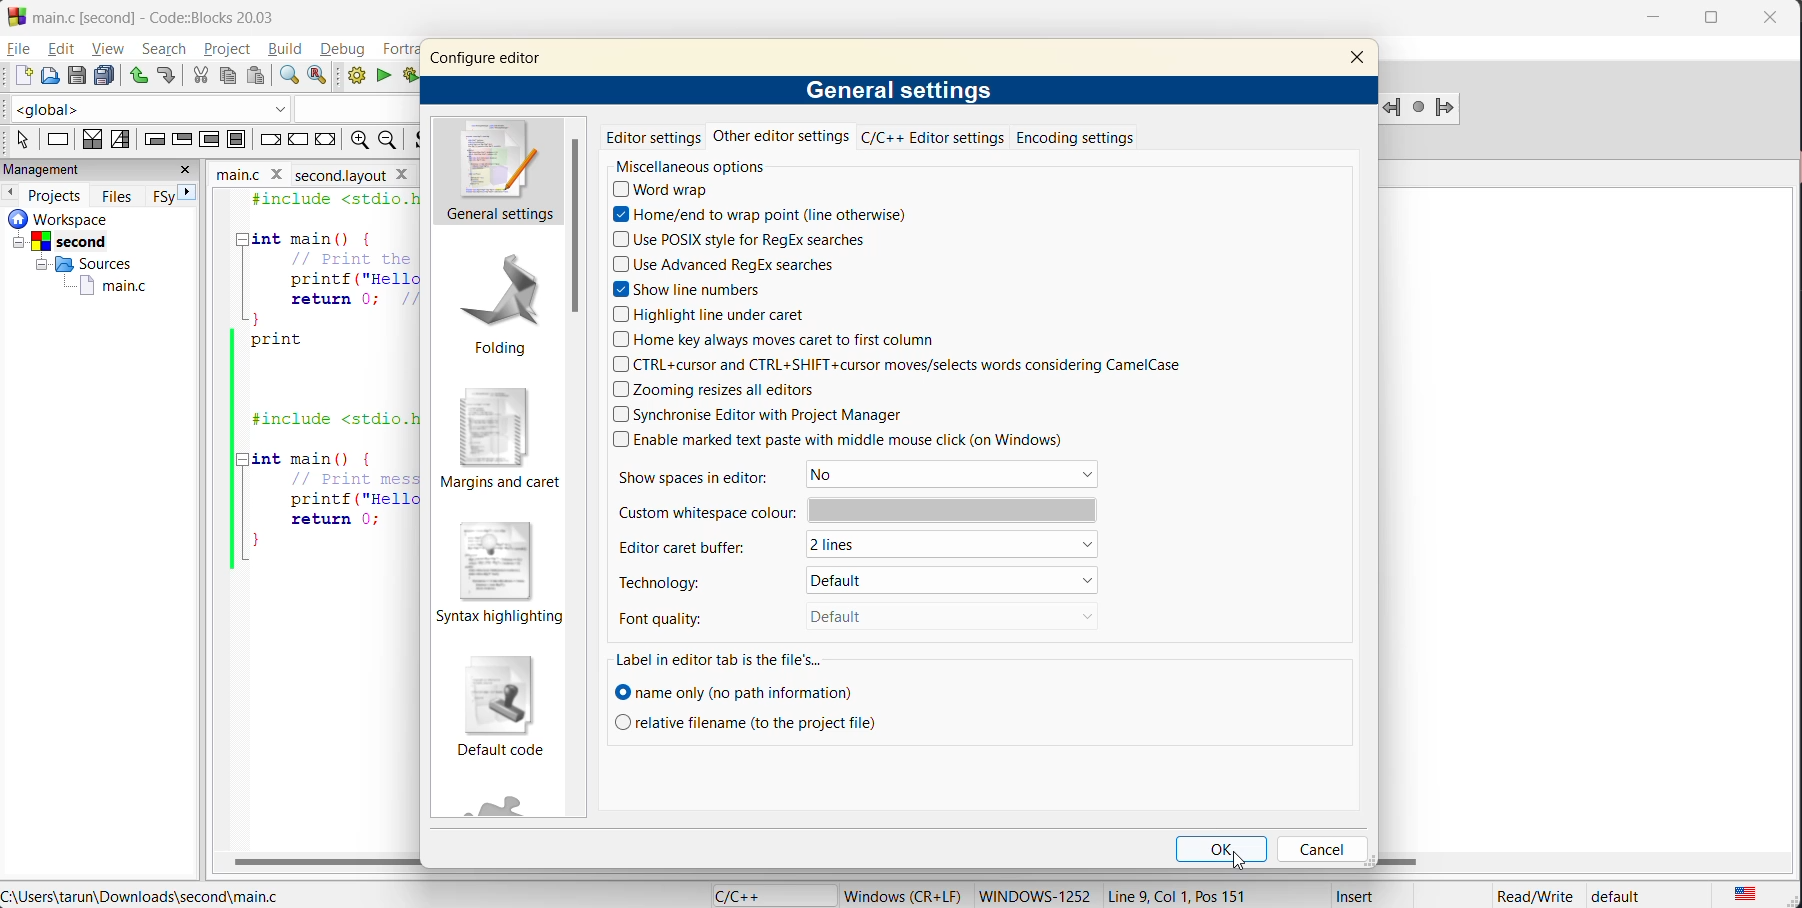 The image size is (1802, 908). What do you see at coordinates (500, 302) in the screenshot?
I see `folding` at bounding box center [500, 302].